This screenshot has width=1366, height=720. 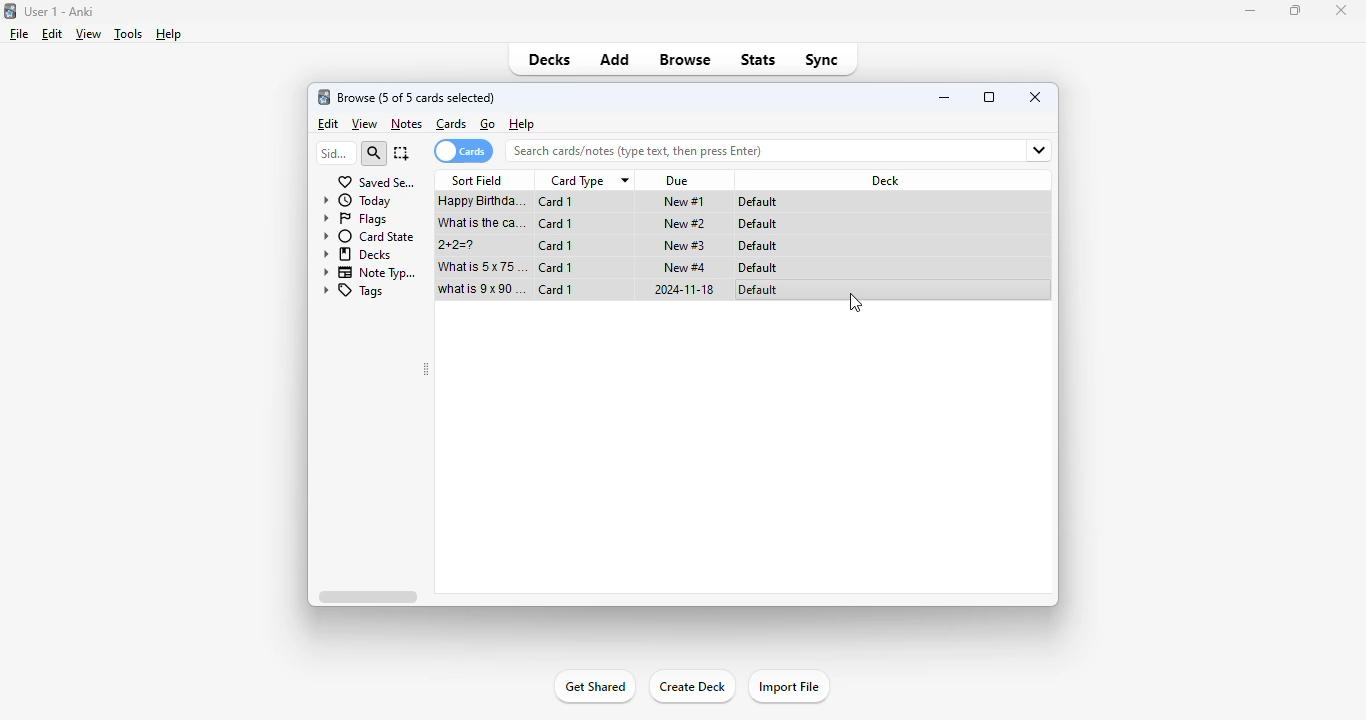 I want to click on edit, so click(x=53, y=34).